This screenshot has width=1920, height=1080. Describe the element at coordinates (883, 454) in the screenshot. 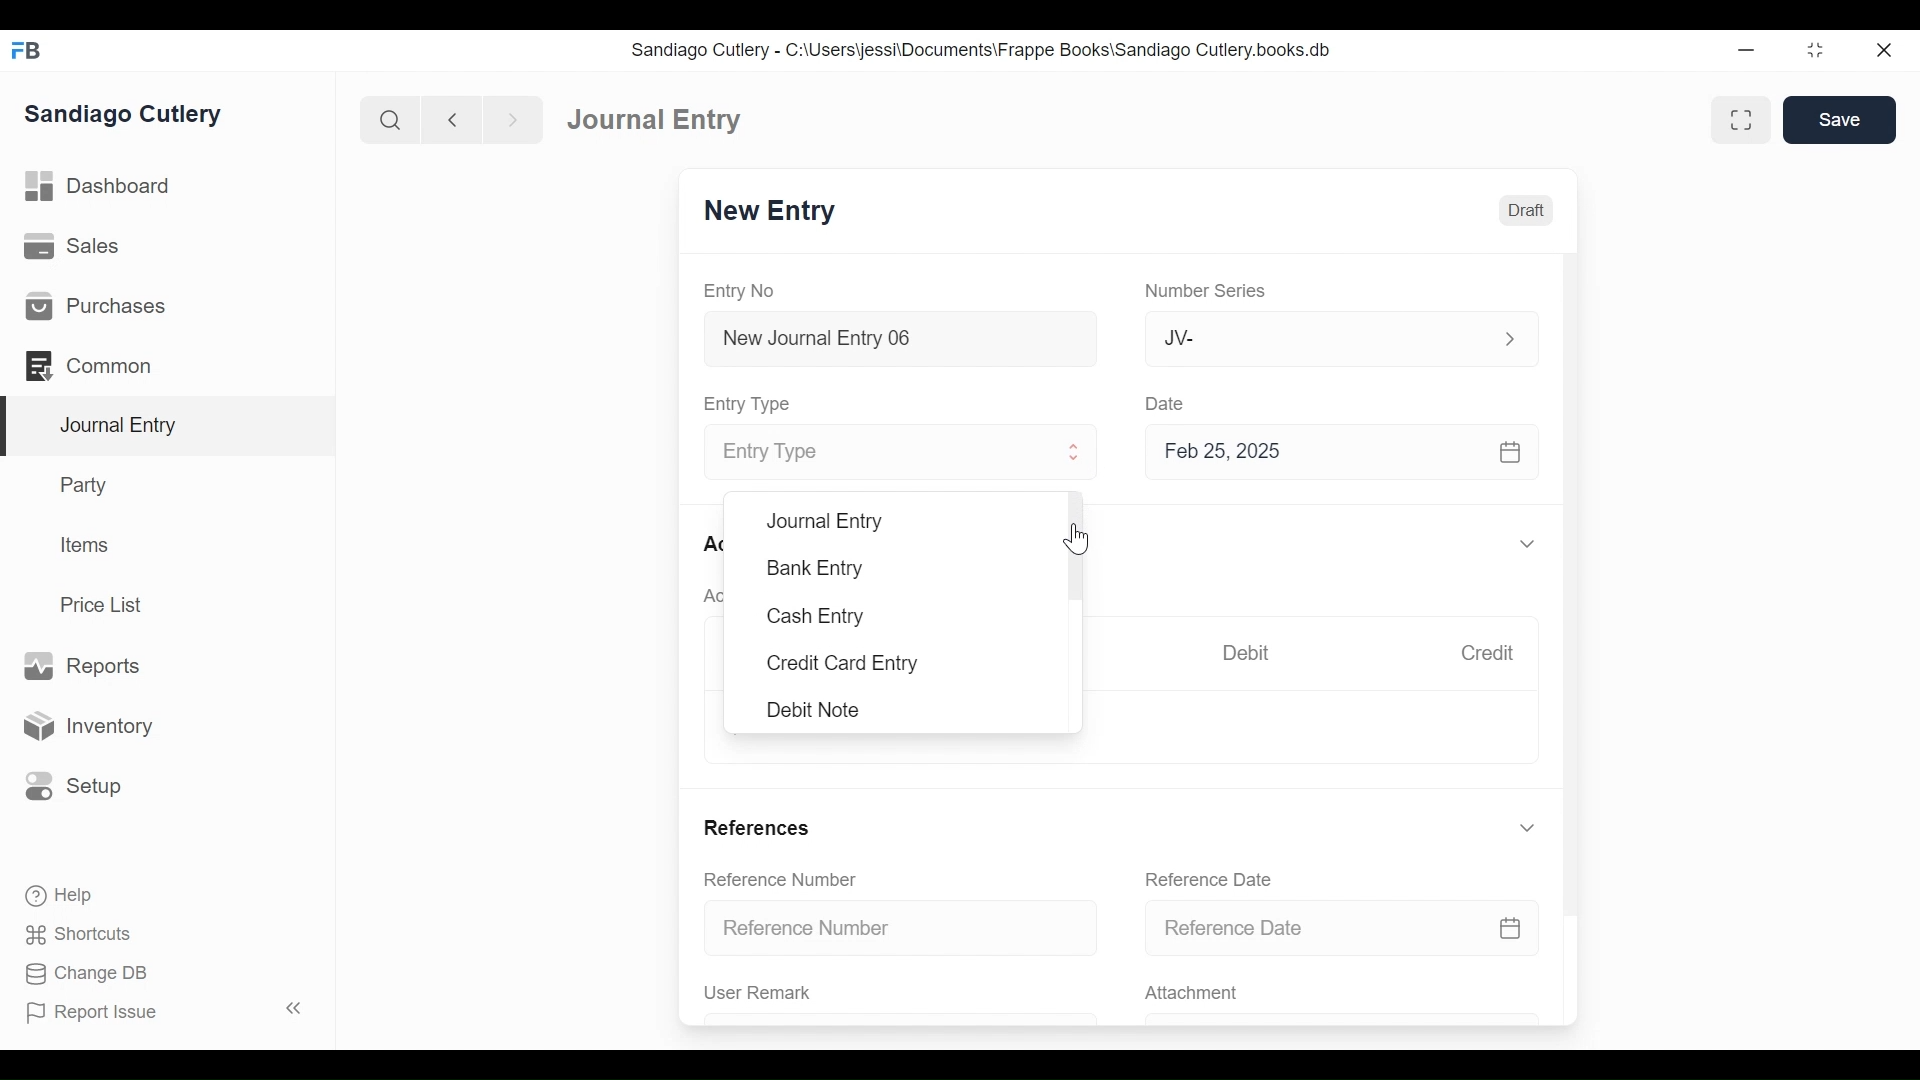

I see `Entry Type` at that location.